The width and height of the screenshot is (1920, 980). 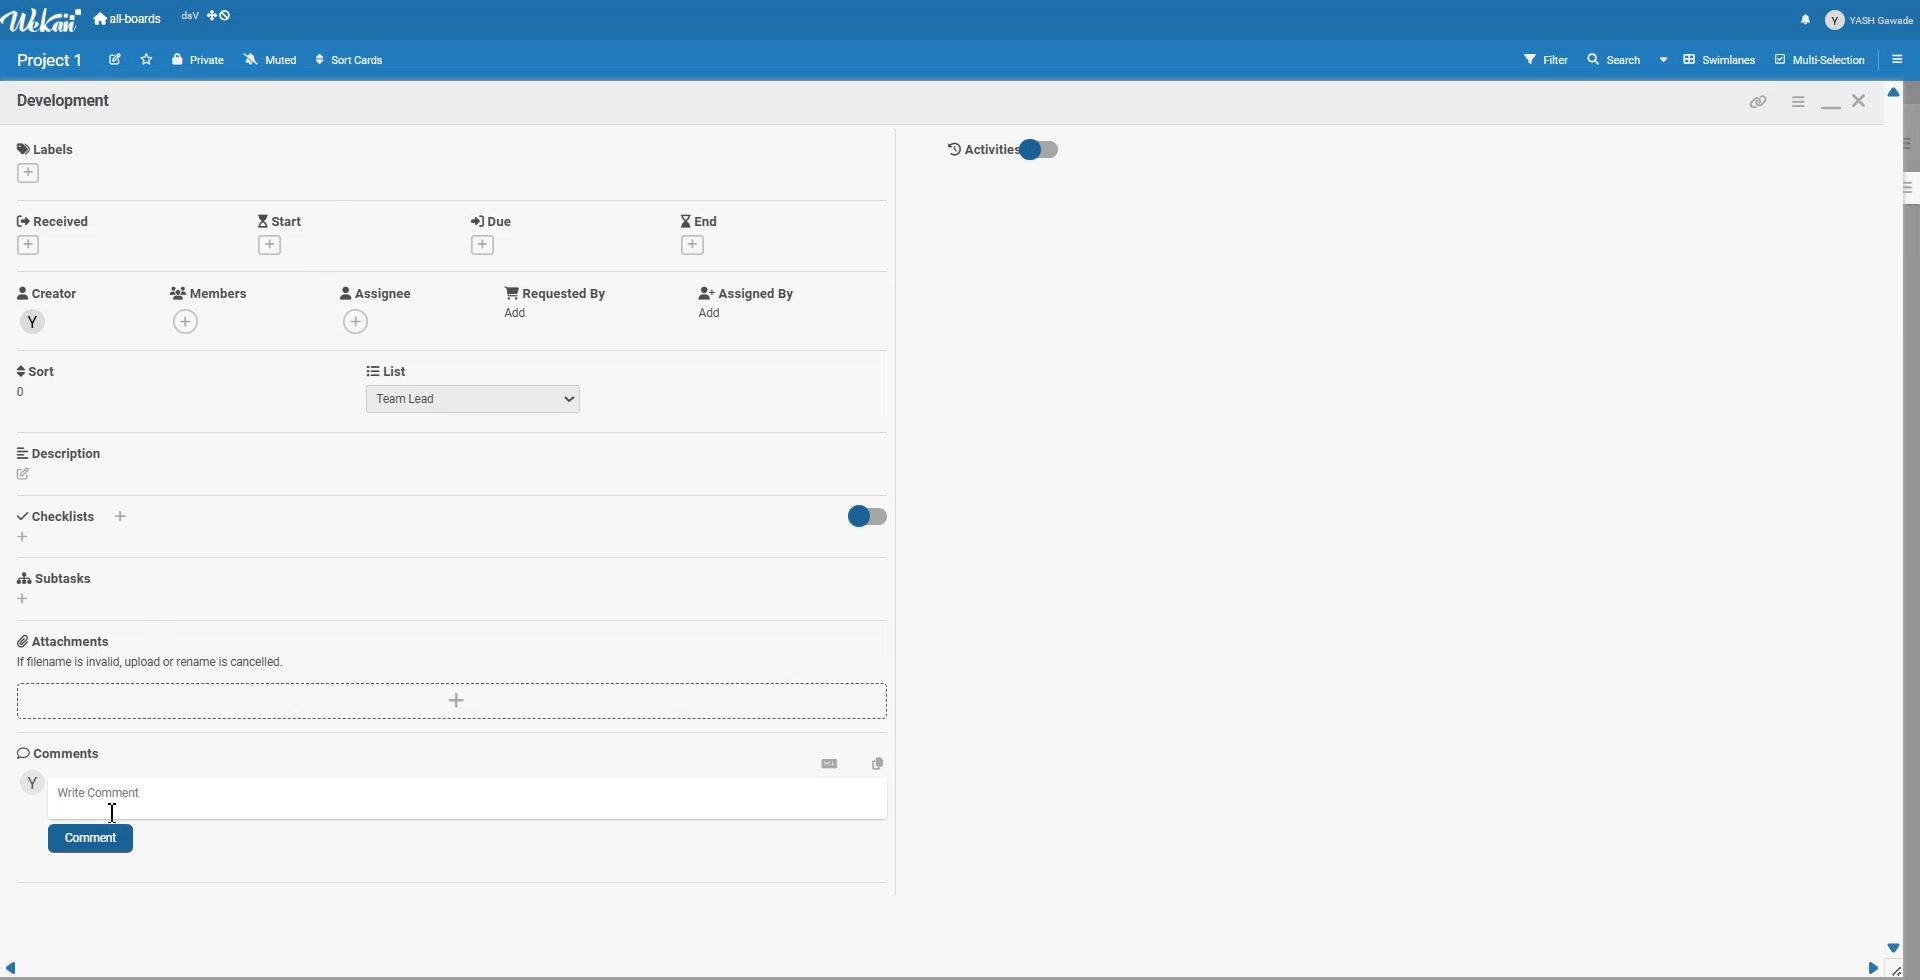 What do you see at coordinates (60, 514) in the screenshot?
I see `Add Checklist` at bounding box center [60, 514].